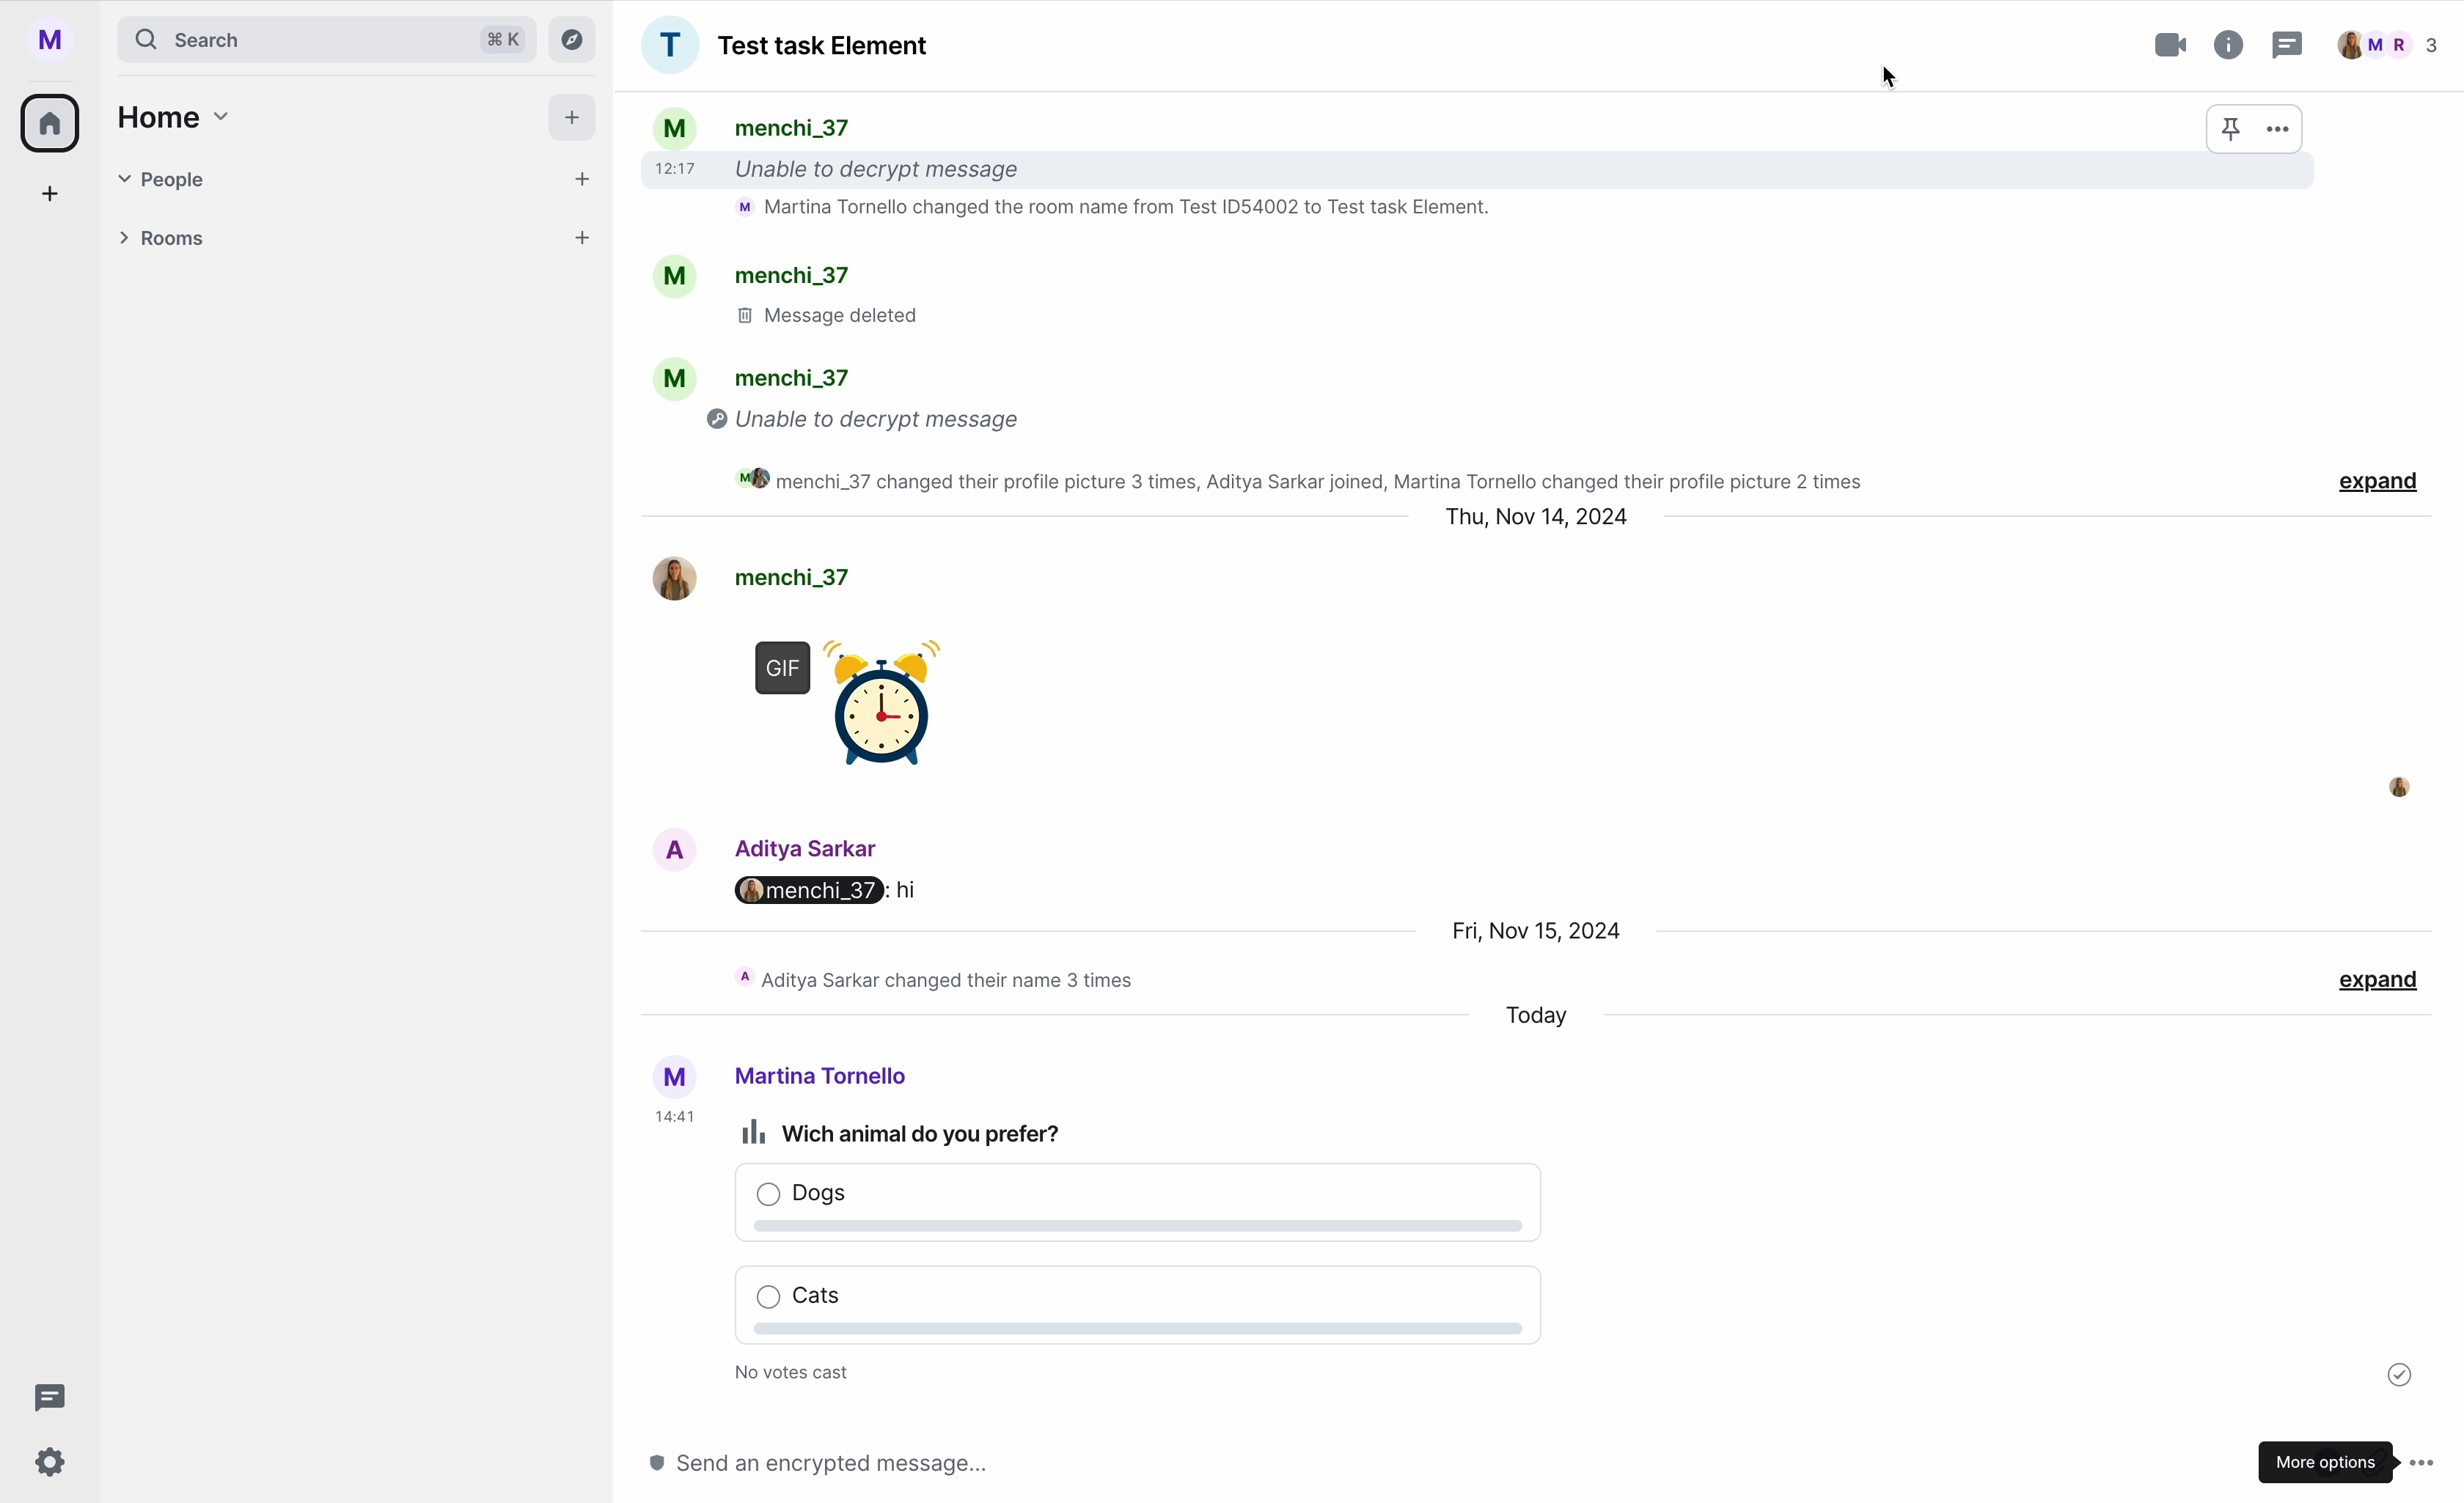 The width and height of the screenshot is (2464, 1503). What do you see at coordinates (2388, 45) in the screenshot?
I see `people` at bounding box center [2388, 45].